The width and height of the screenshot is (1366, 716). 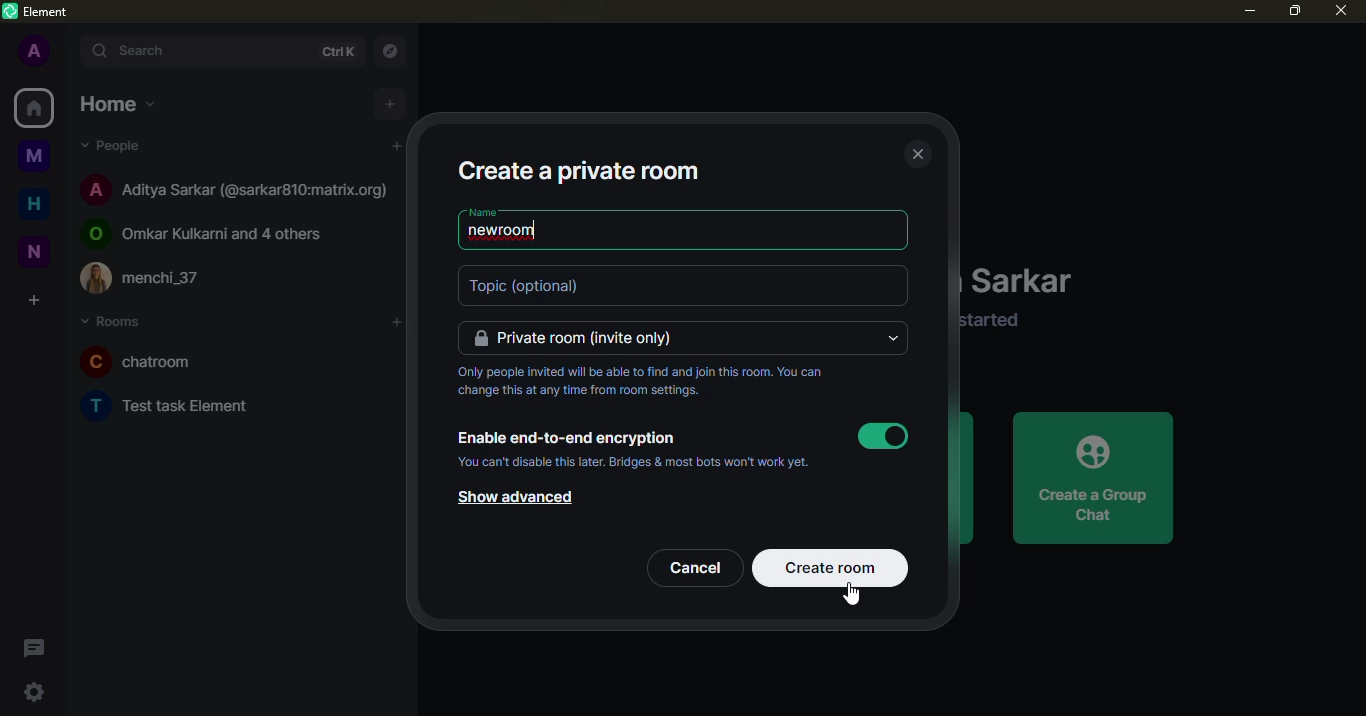 I want to click on add, so click(x=398, y=147).